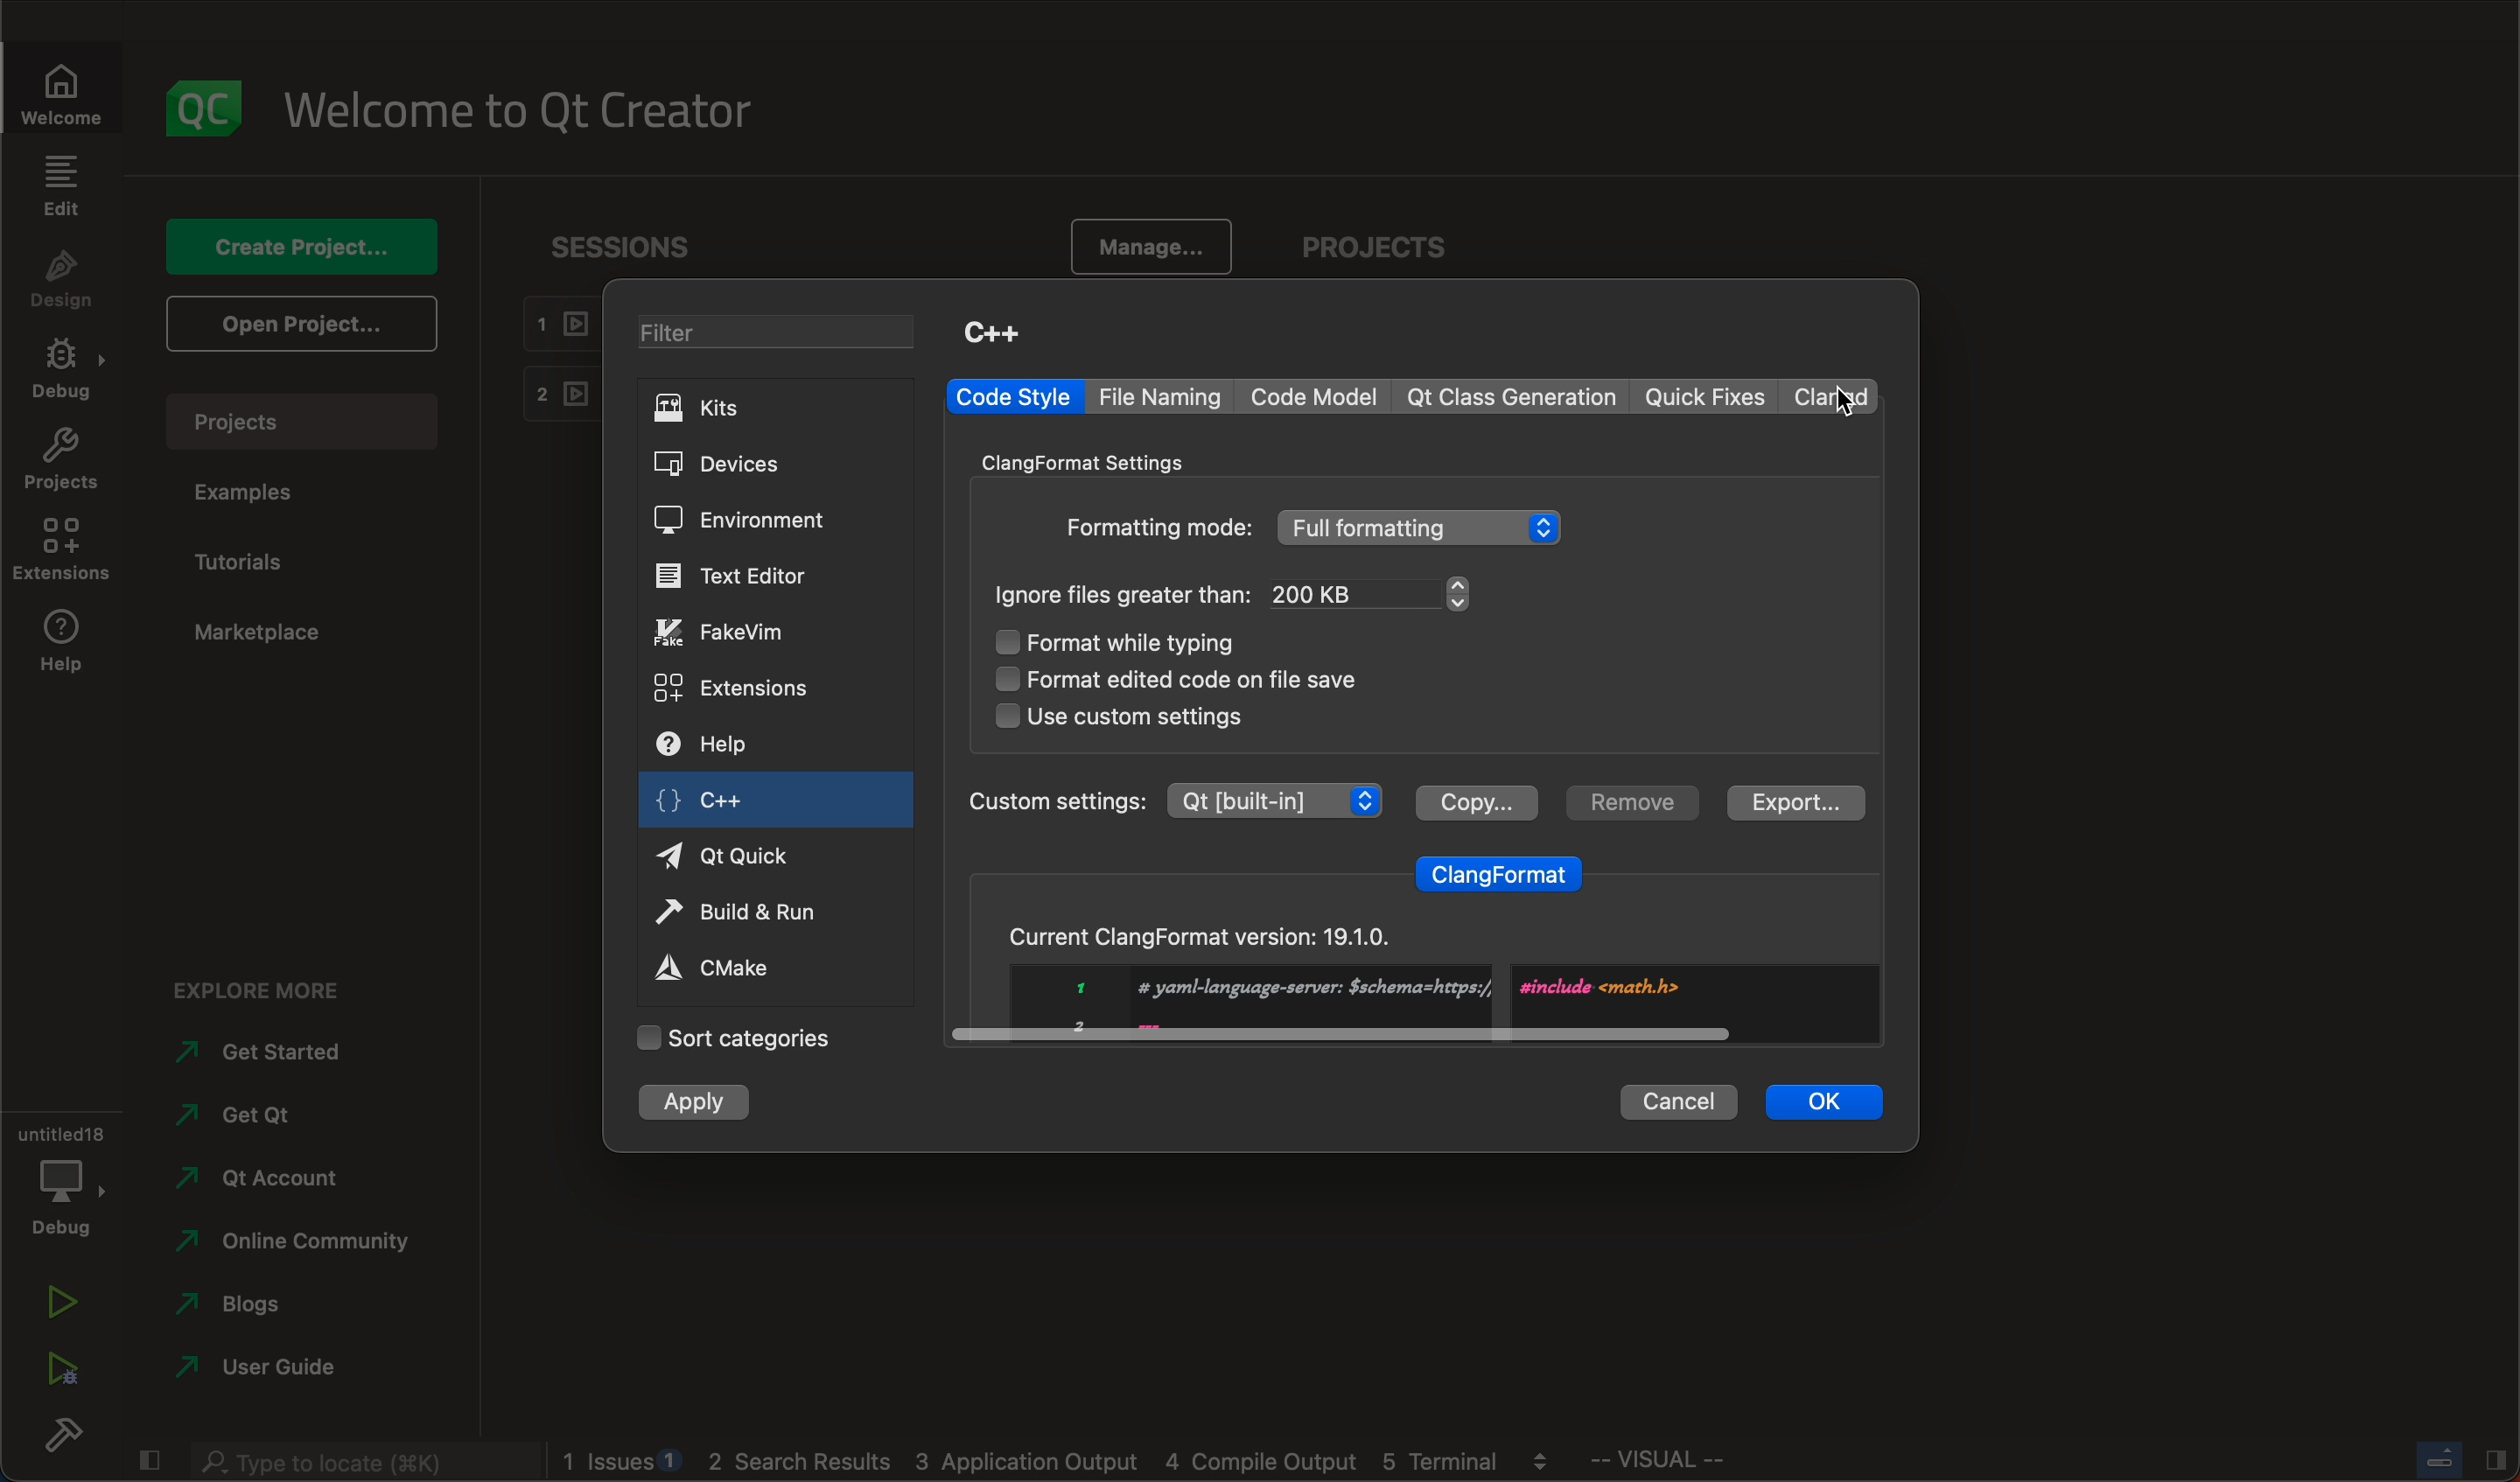 This screenshot has height=1482, width=2520. Describe the element at coordinates (301, 1244) in the screenshot. I see `community` at that location.